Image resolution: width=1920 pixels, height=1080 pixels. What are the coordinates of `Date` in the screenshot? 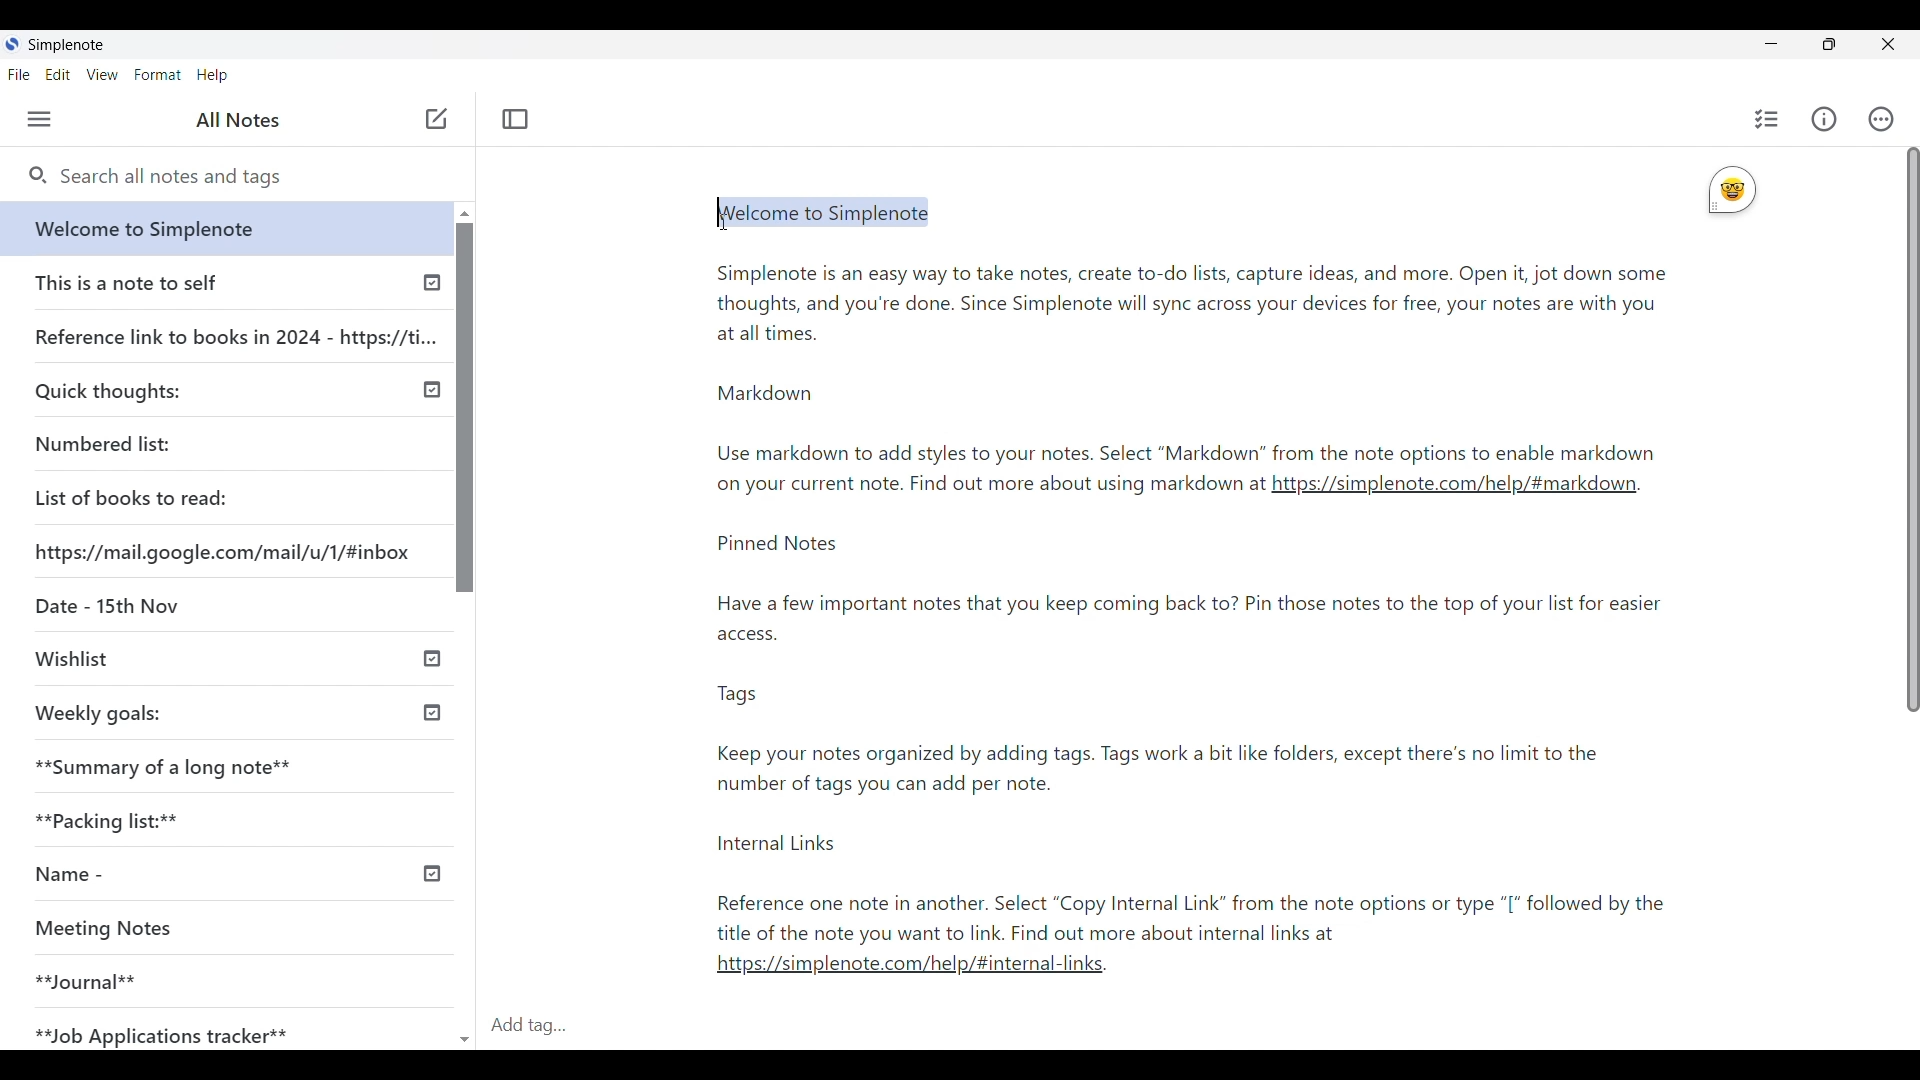 It's located at (105, 602).